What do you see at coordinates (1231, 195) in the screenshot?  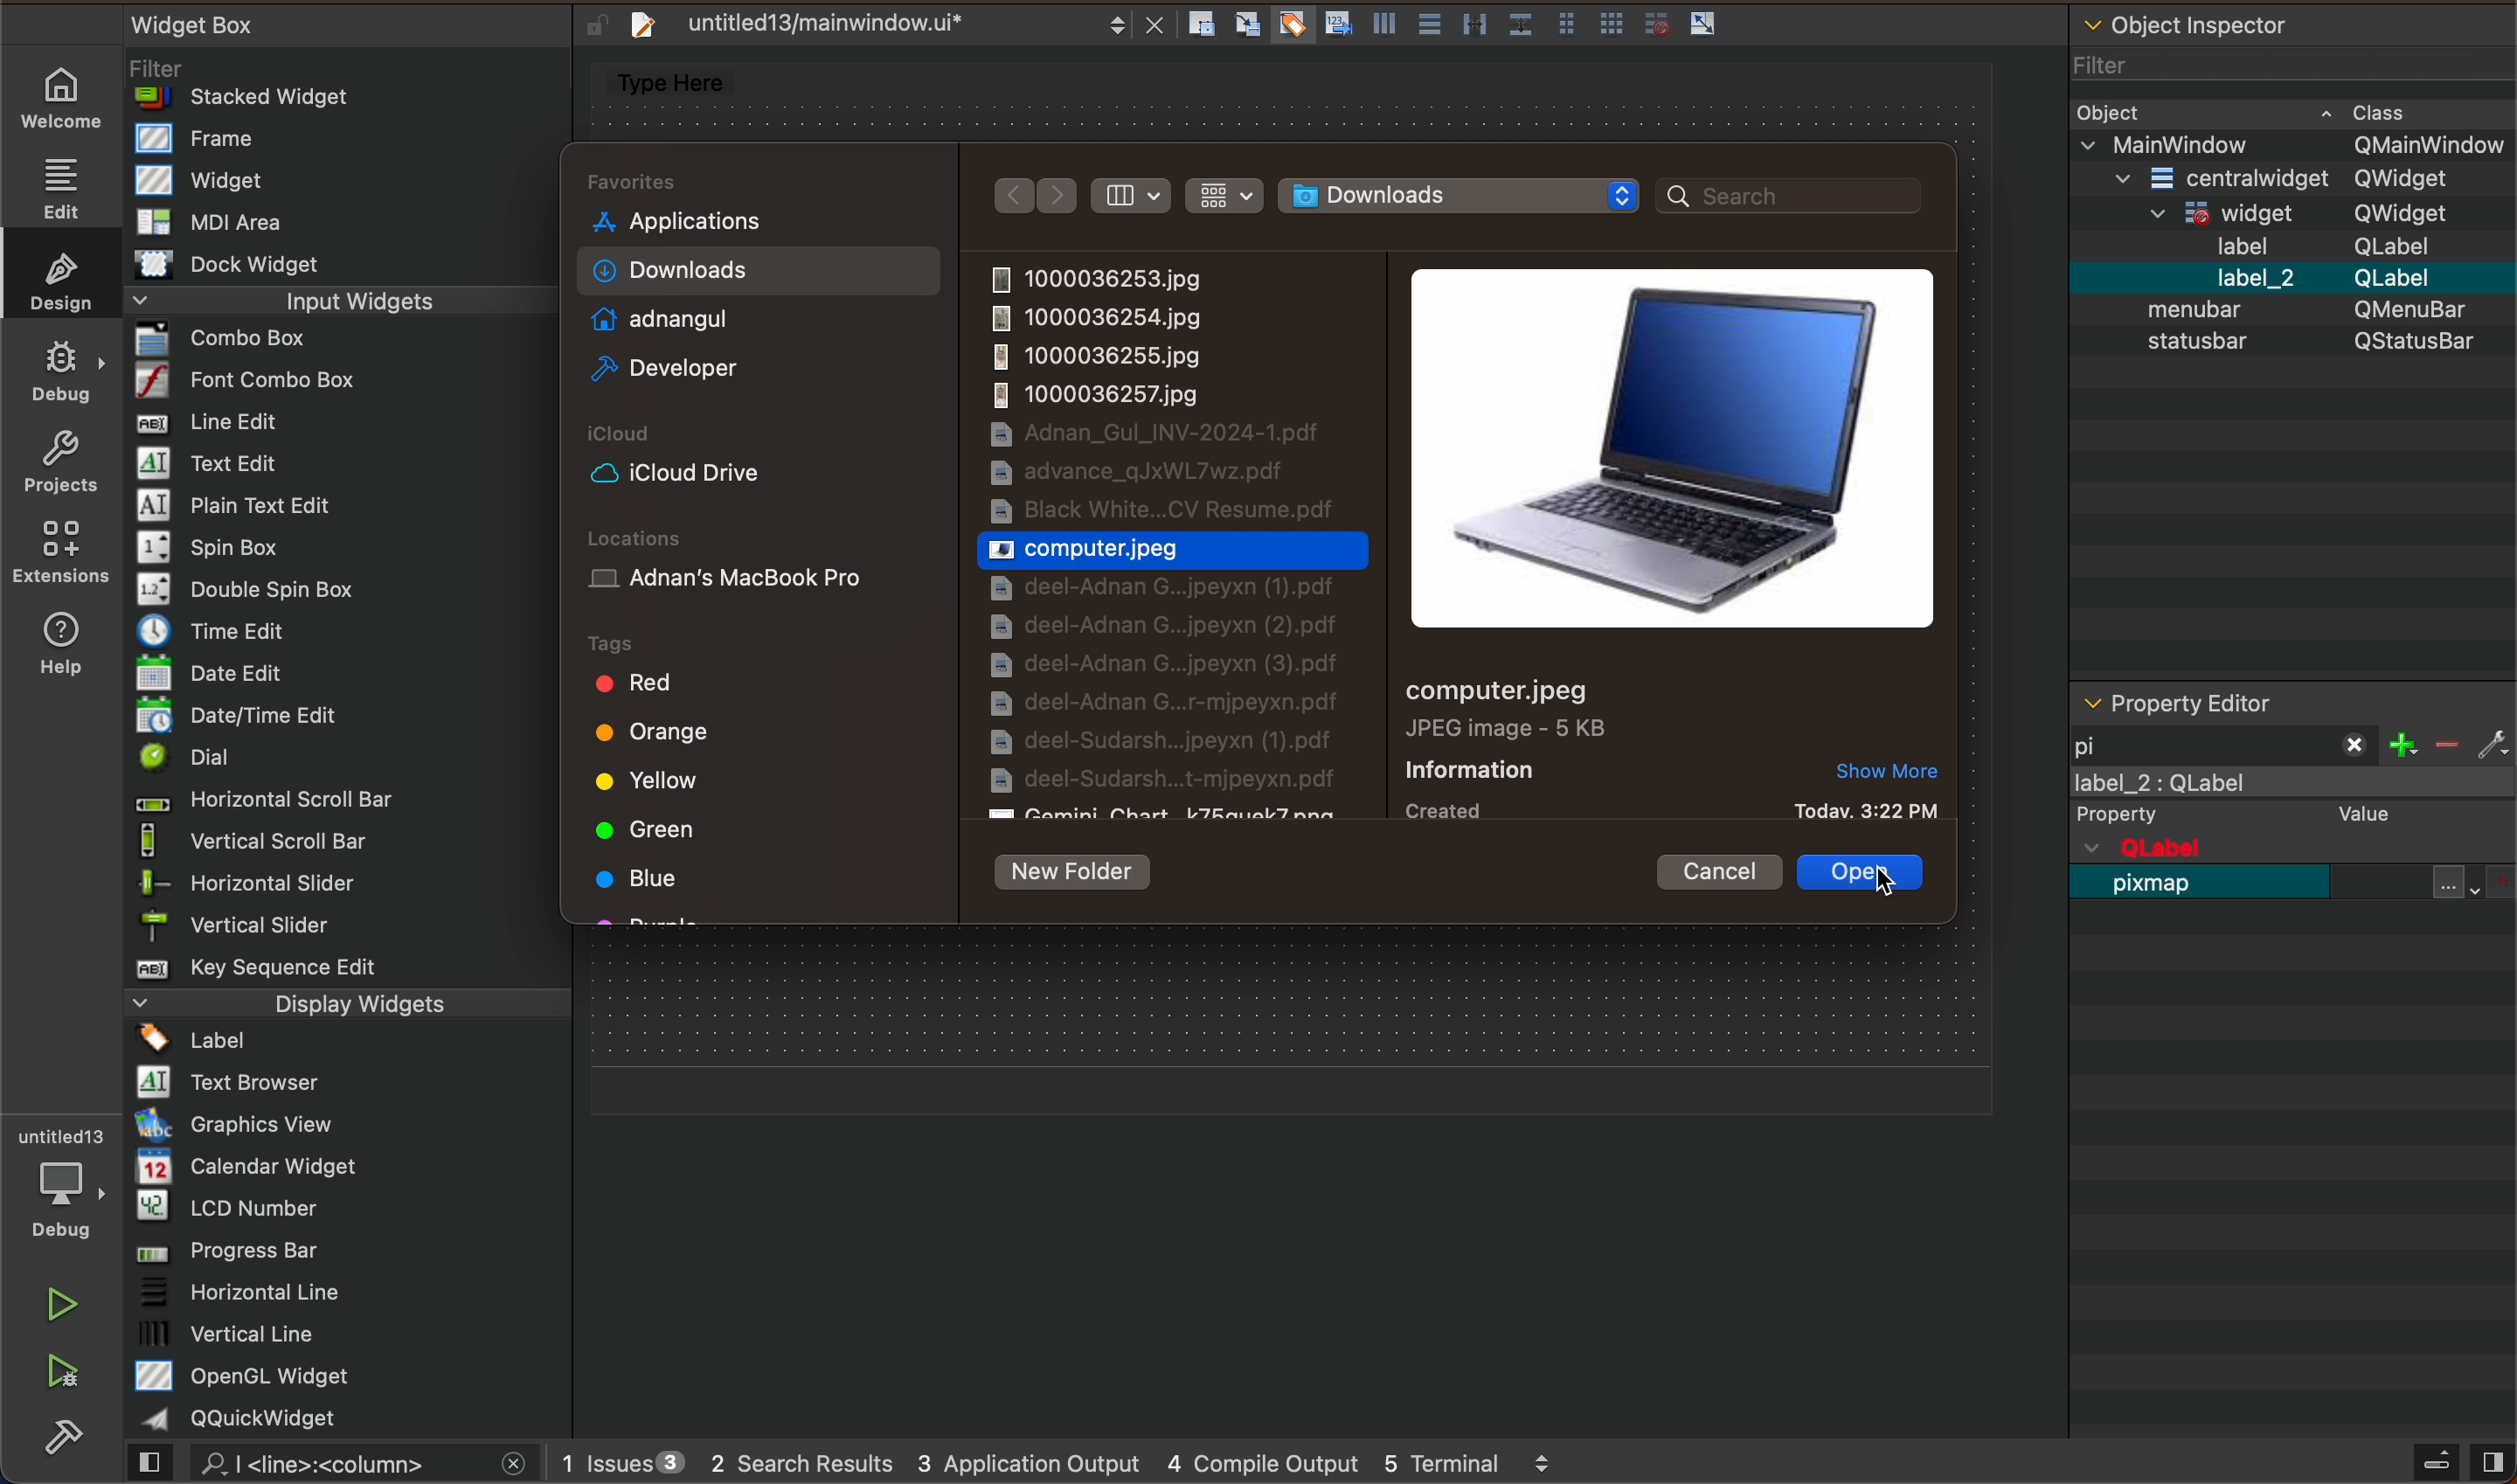 I see `` at bounding box center [1231, 195].